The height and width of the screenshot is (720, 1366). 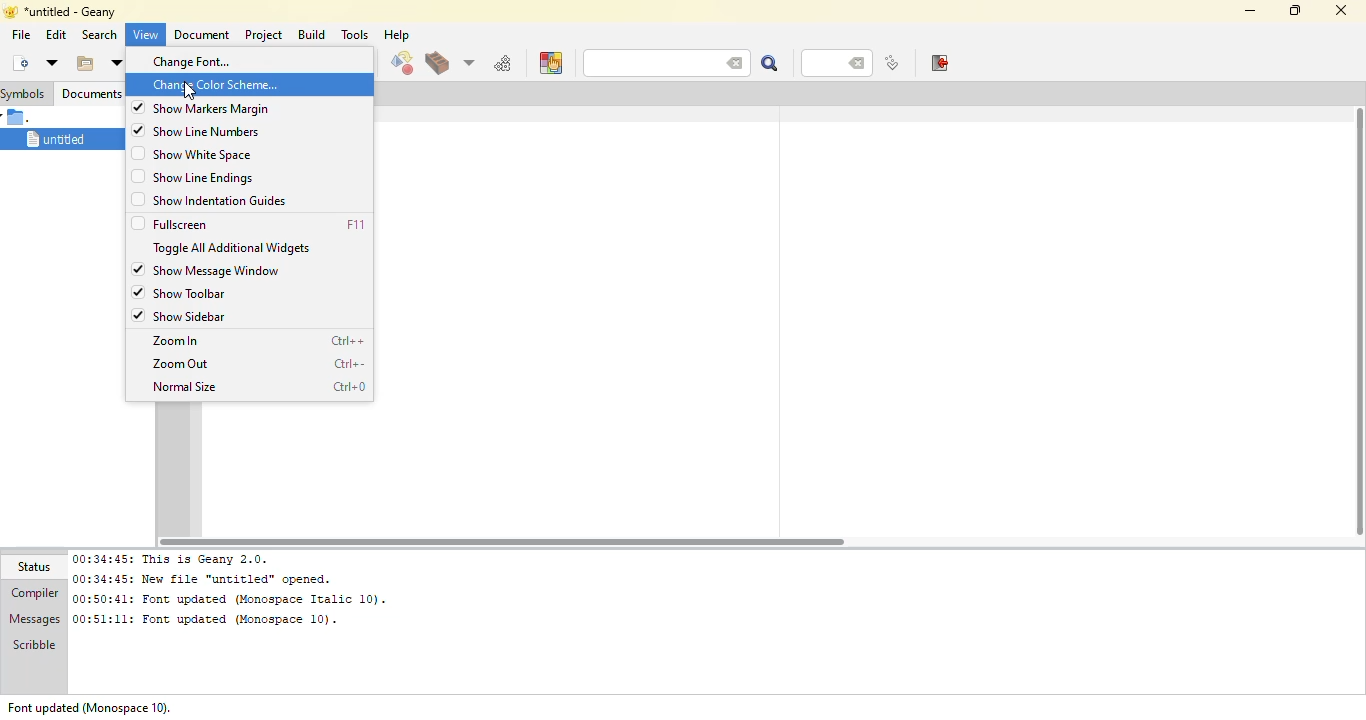 I want to click on normal size, so click(x=187, y=387).